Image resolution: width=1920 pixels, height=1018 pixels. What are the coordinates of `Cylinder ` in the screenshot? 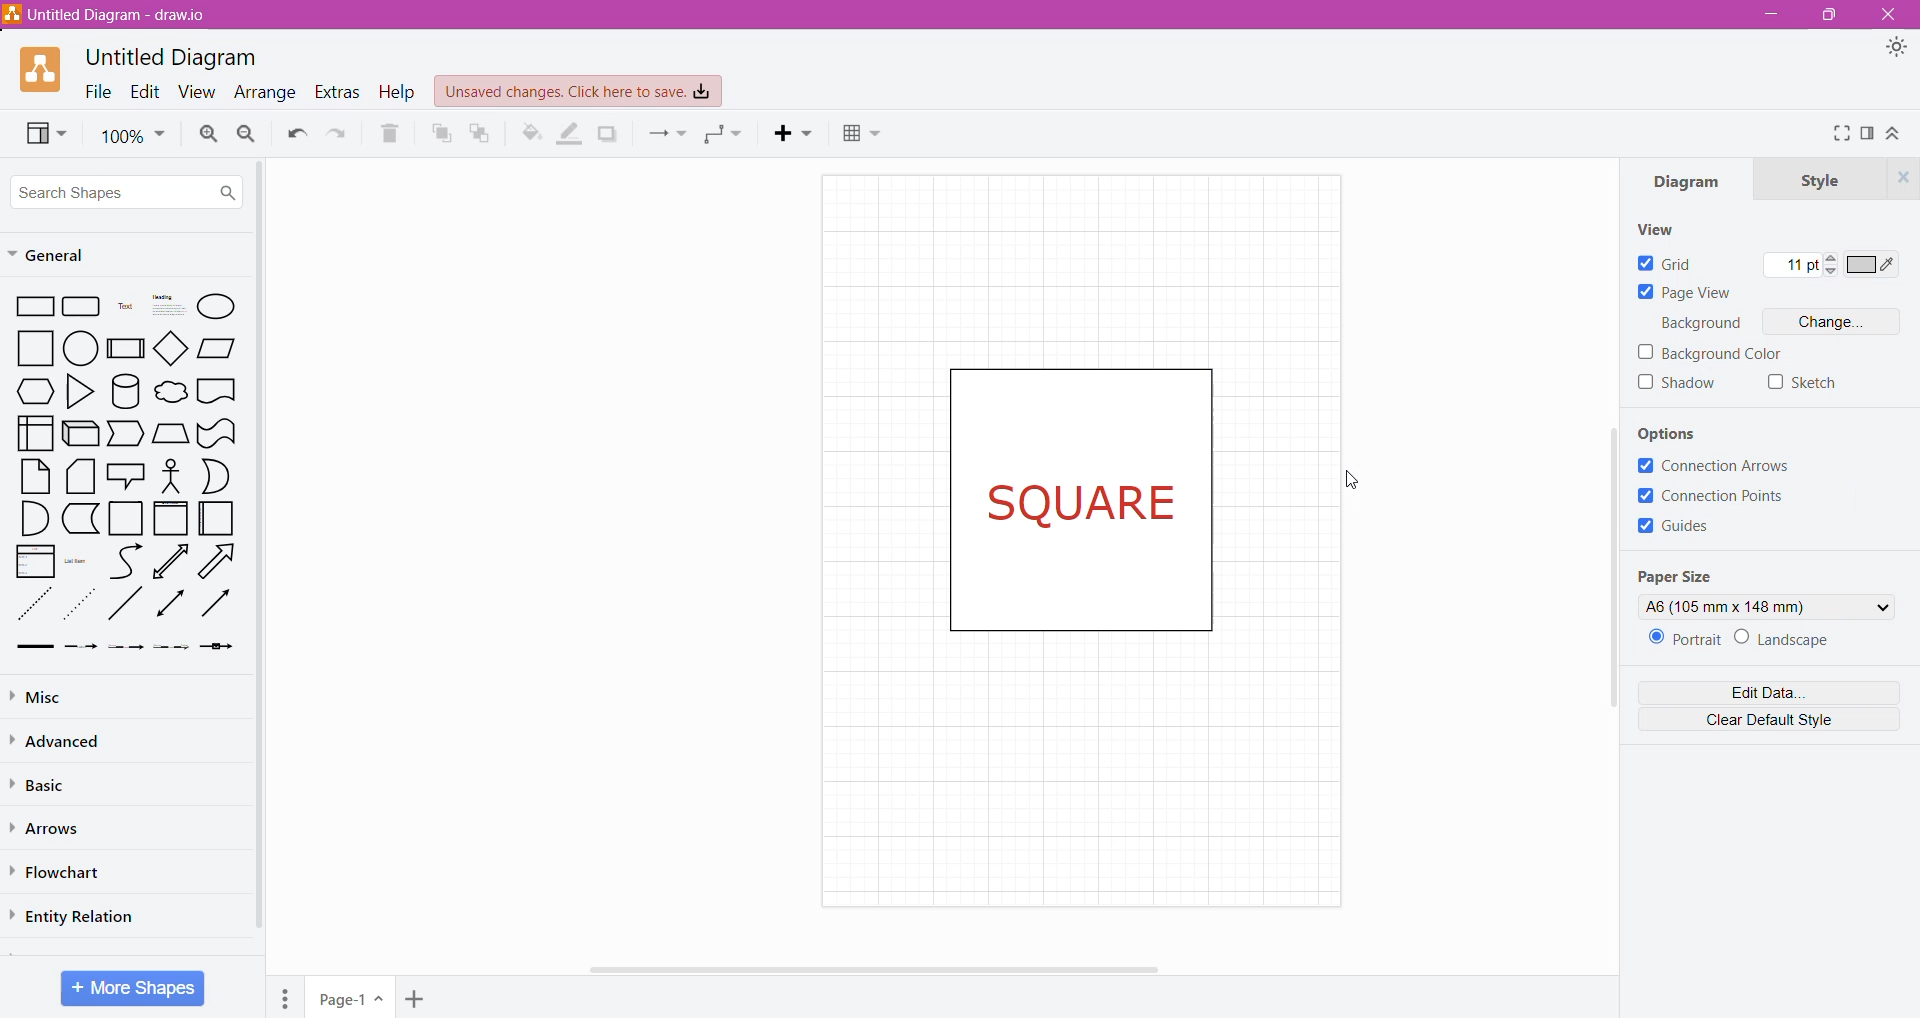 It's located at (126, 391).